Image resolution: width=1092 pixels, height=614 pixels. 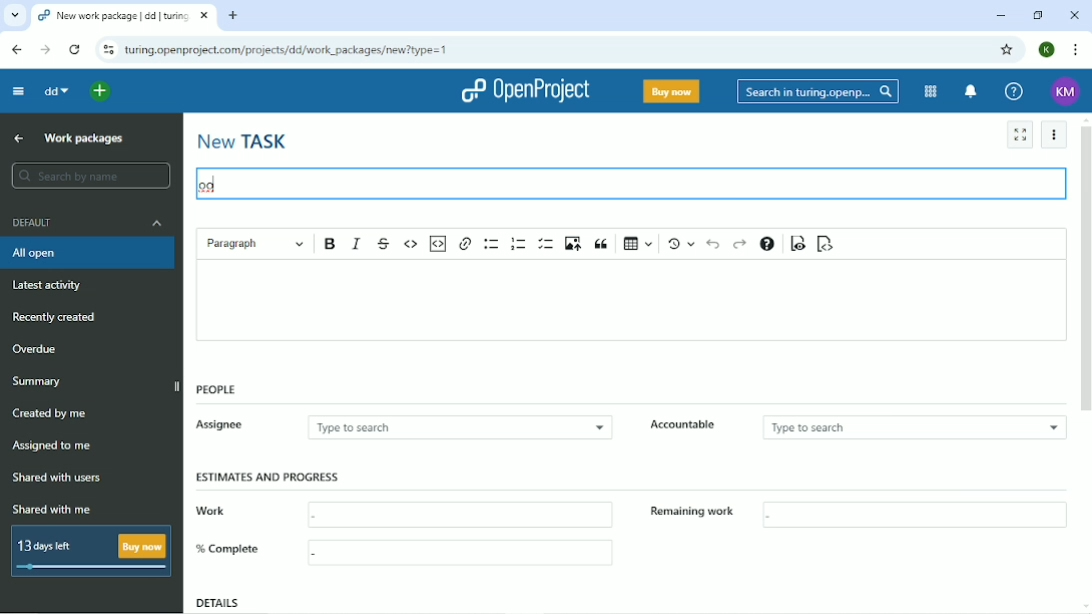 What do you see at coordinates (825, 244) in the screenshot?
I see `Switch to markdown source` at bounding box center [825, 244].